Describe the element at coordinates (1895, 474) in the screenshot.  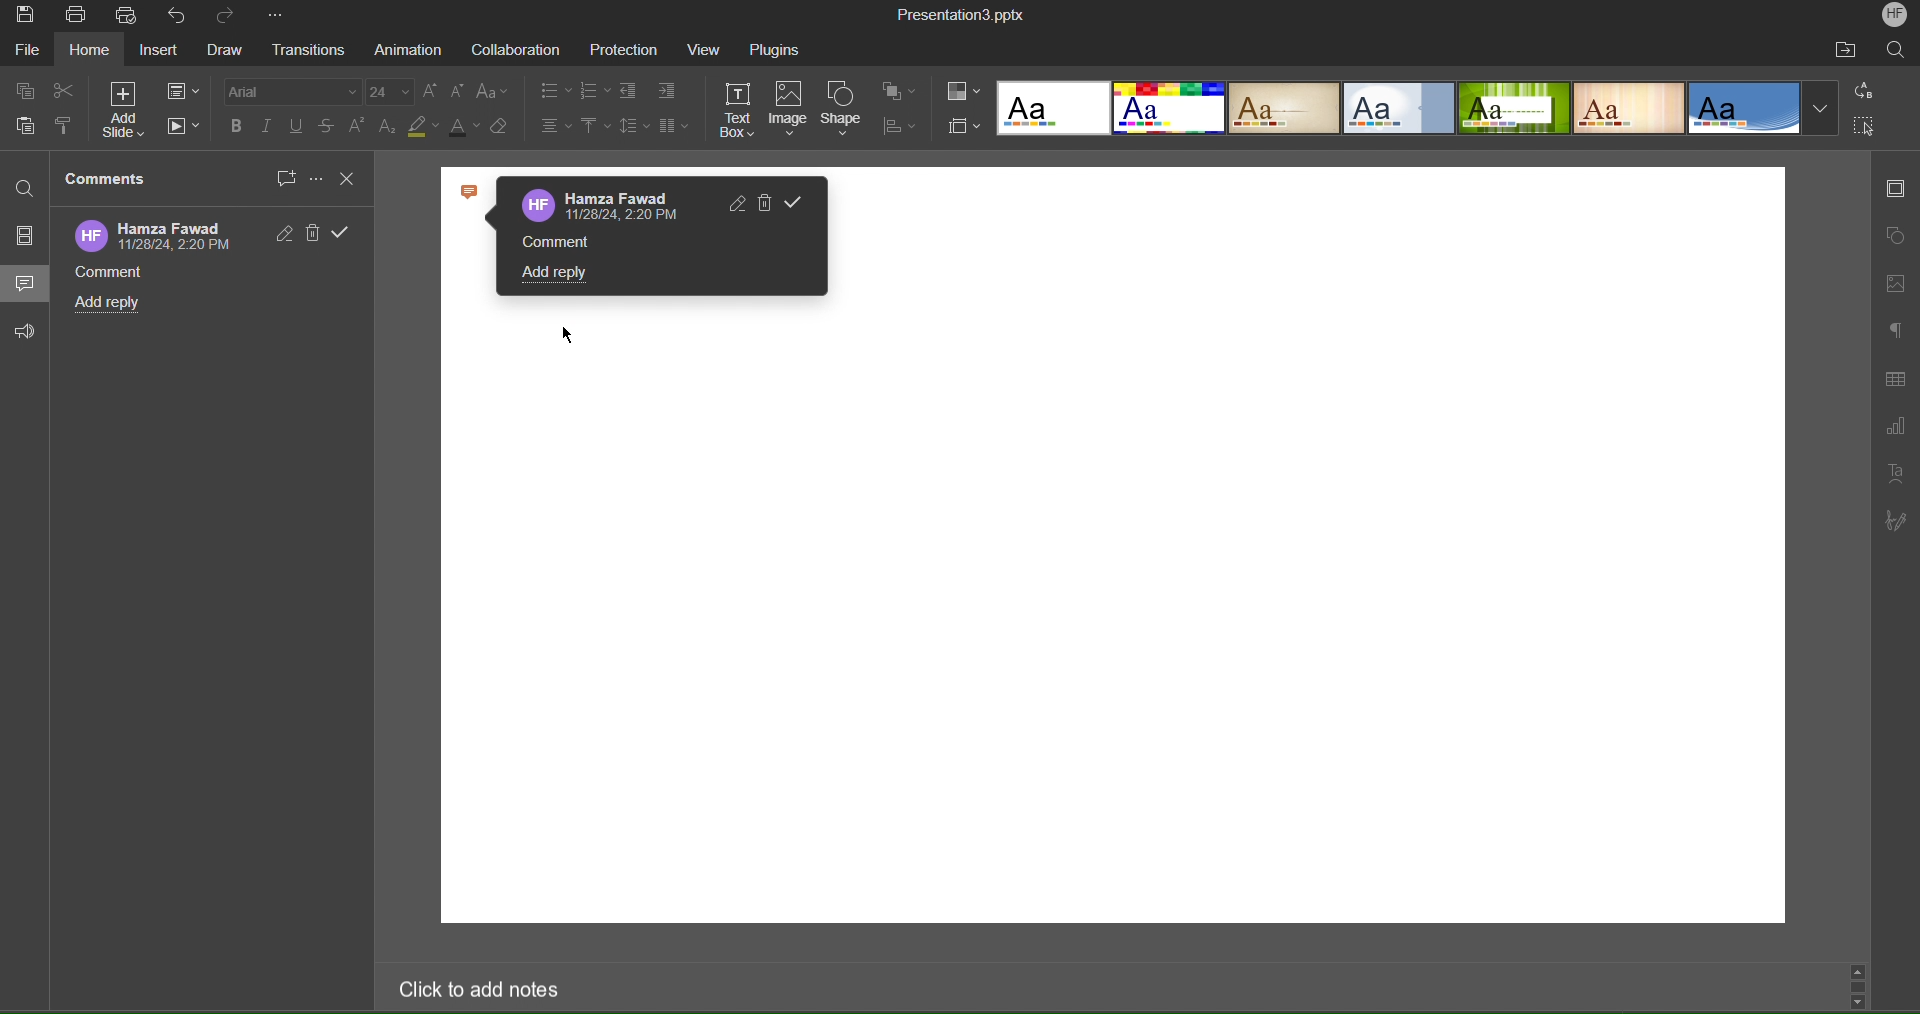
I see `Text Art` at that location.